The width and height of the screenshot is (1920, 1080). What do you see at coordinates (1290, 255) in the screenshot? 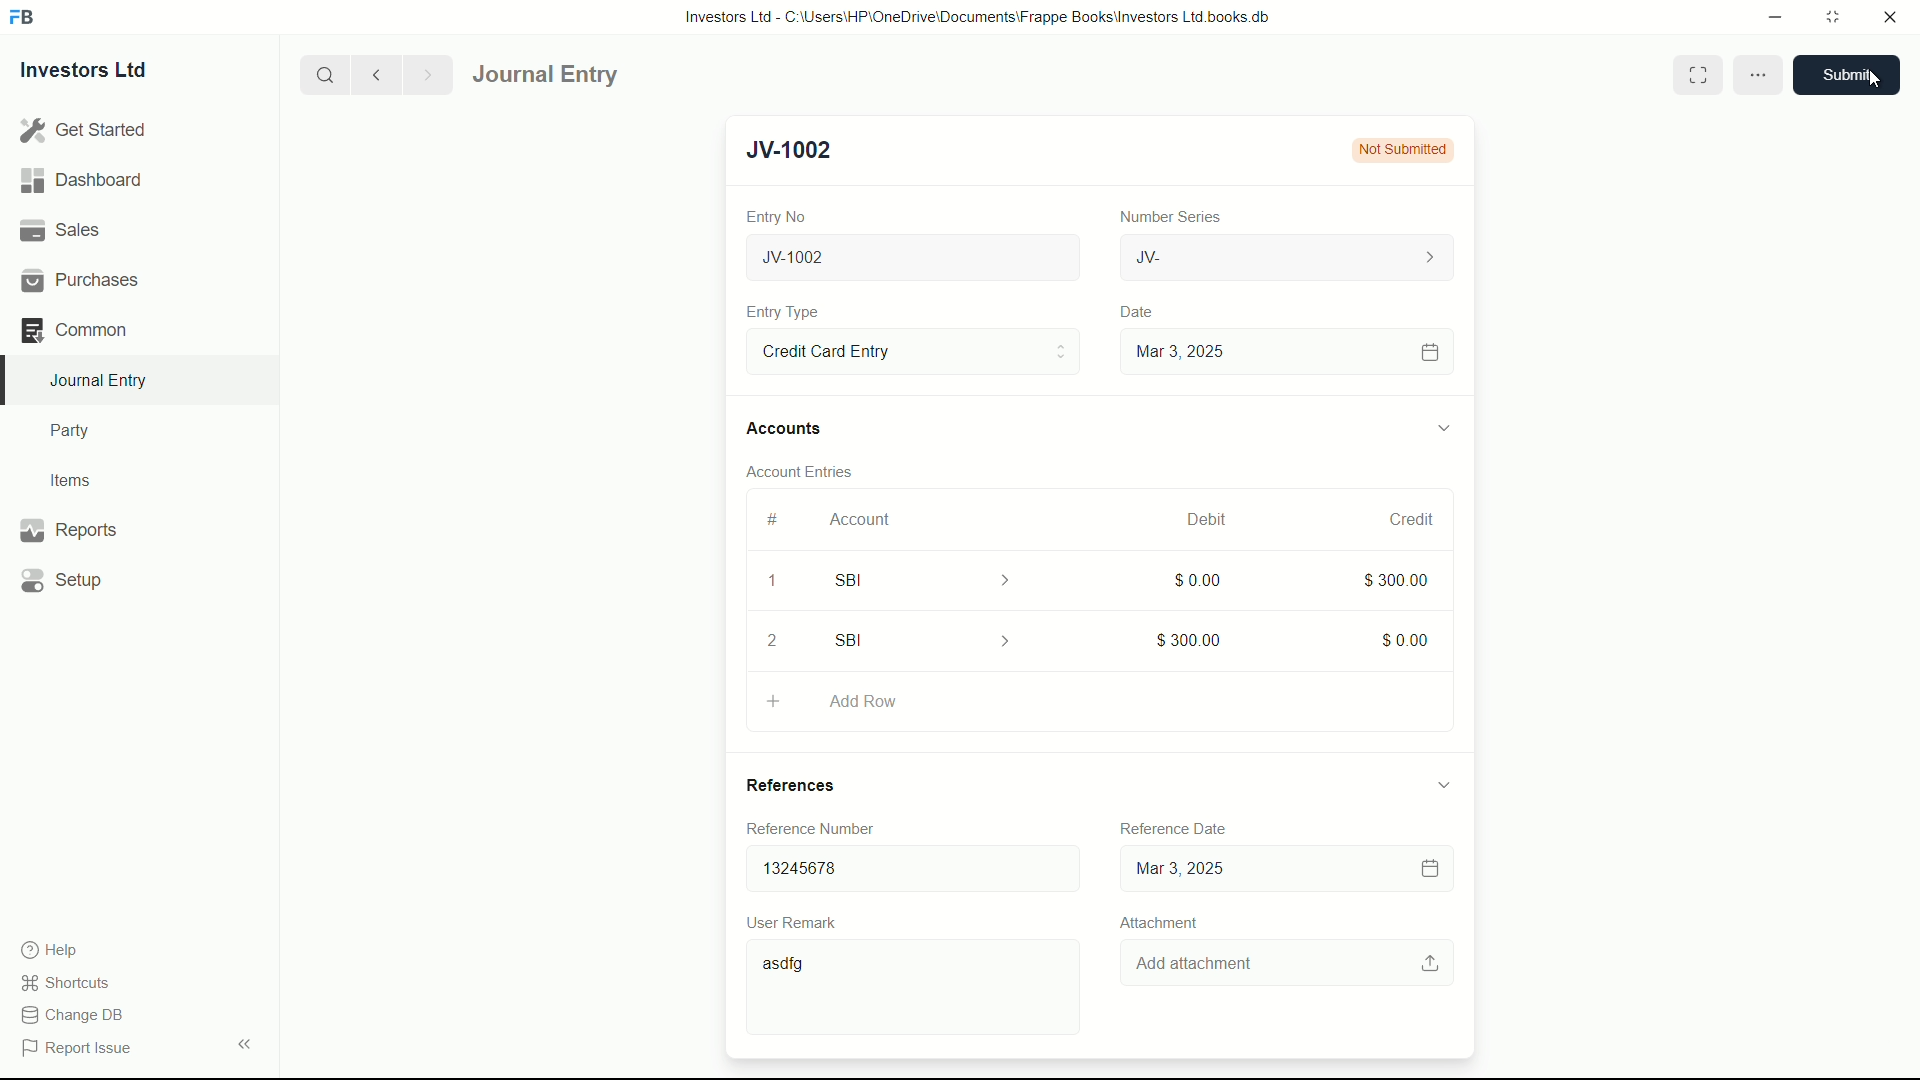
I see `JV` at bounding box center [1290, 255].